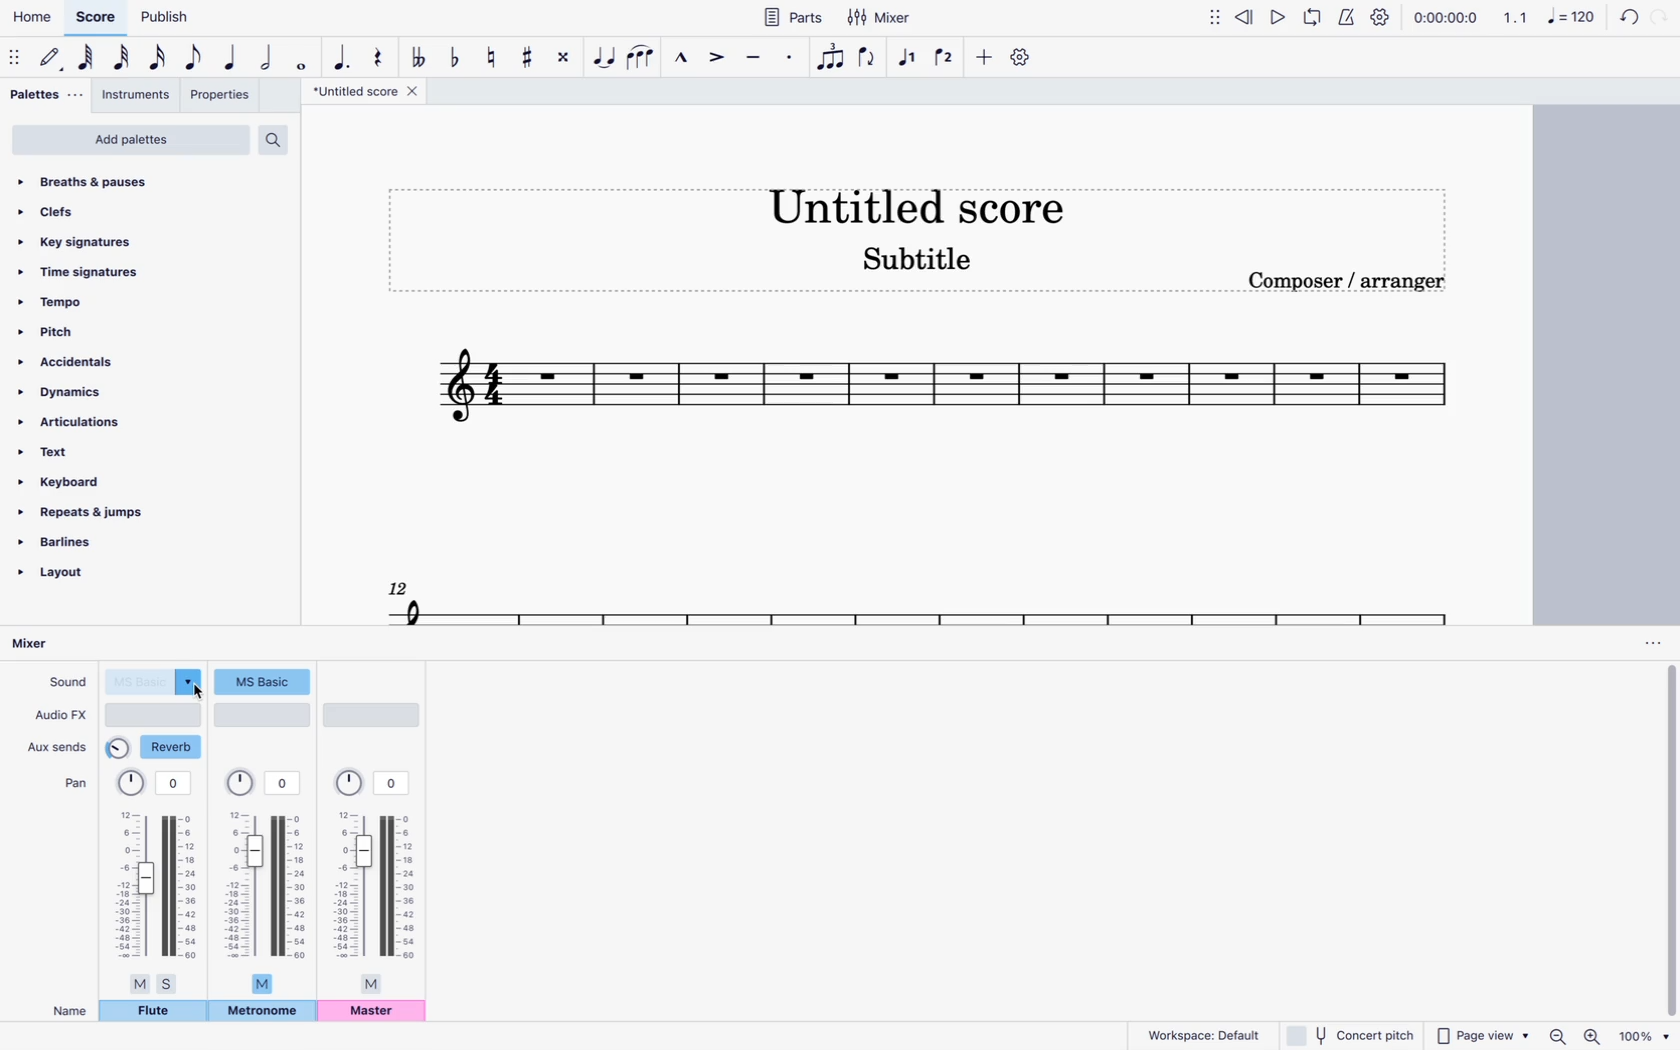 The height and width of the screenshot is (1050, 1680). What do you see at coordinates (884, 17) in the screenshot?
I see `mixer` at bounding box center [884, 17].